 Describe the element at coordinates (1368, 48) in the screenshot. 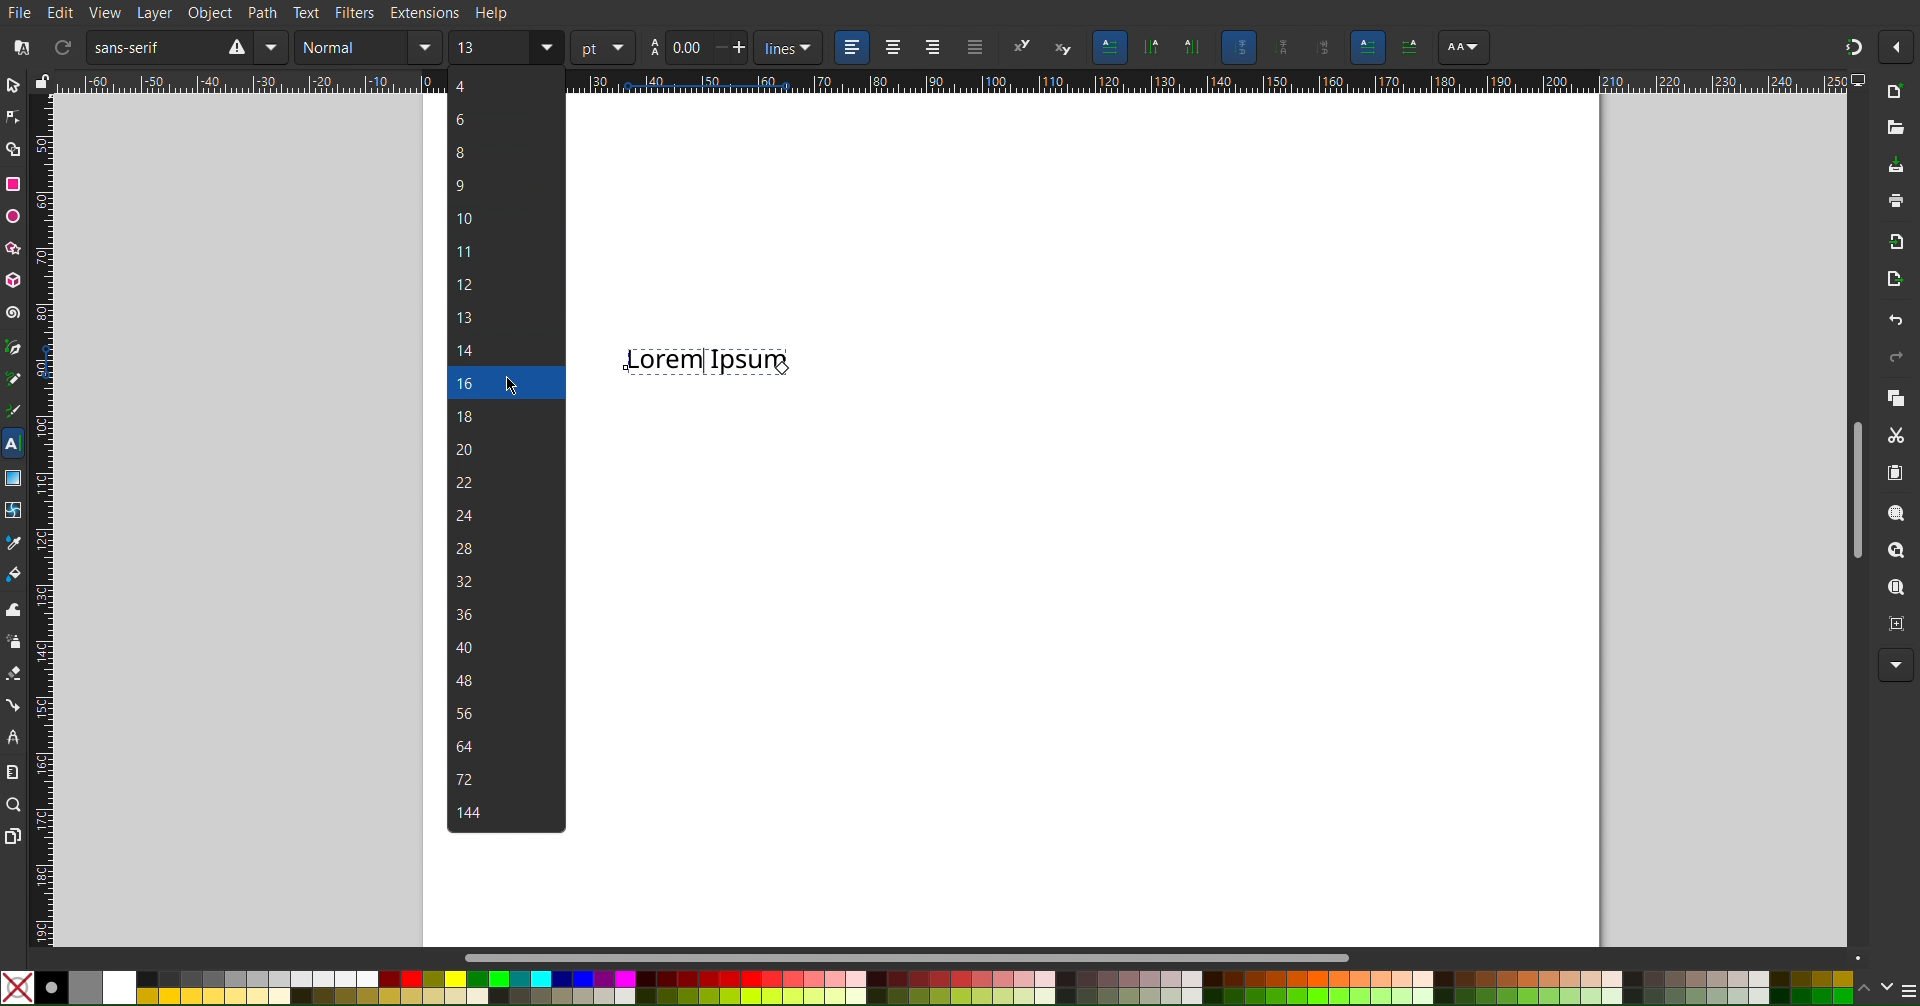

I see `` at that location.